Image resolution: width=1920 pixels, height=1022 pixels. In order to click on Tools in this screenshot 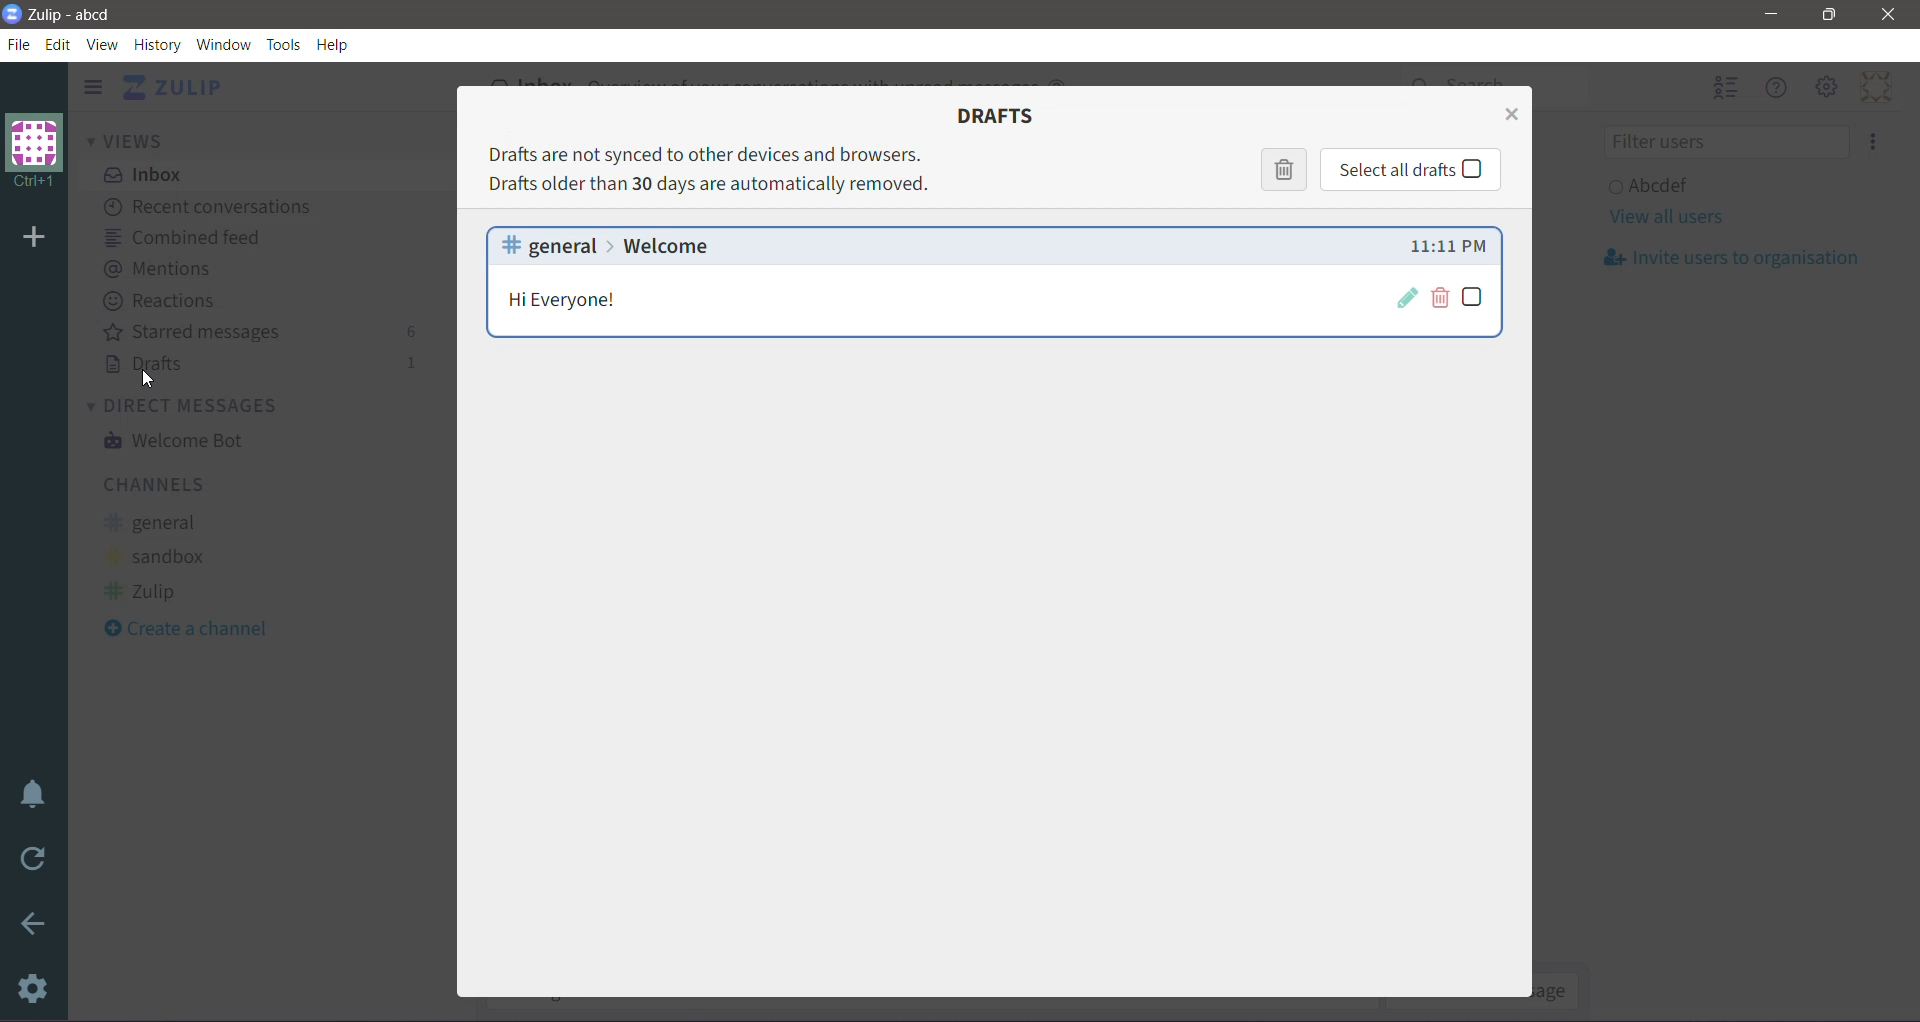, I will do `click(284, 45)`.